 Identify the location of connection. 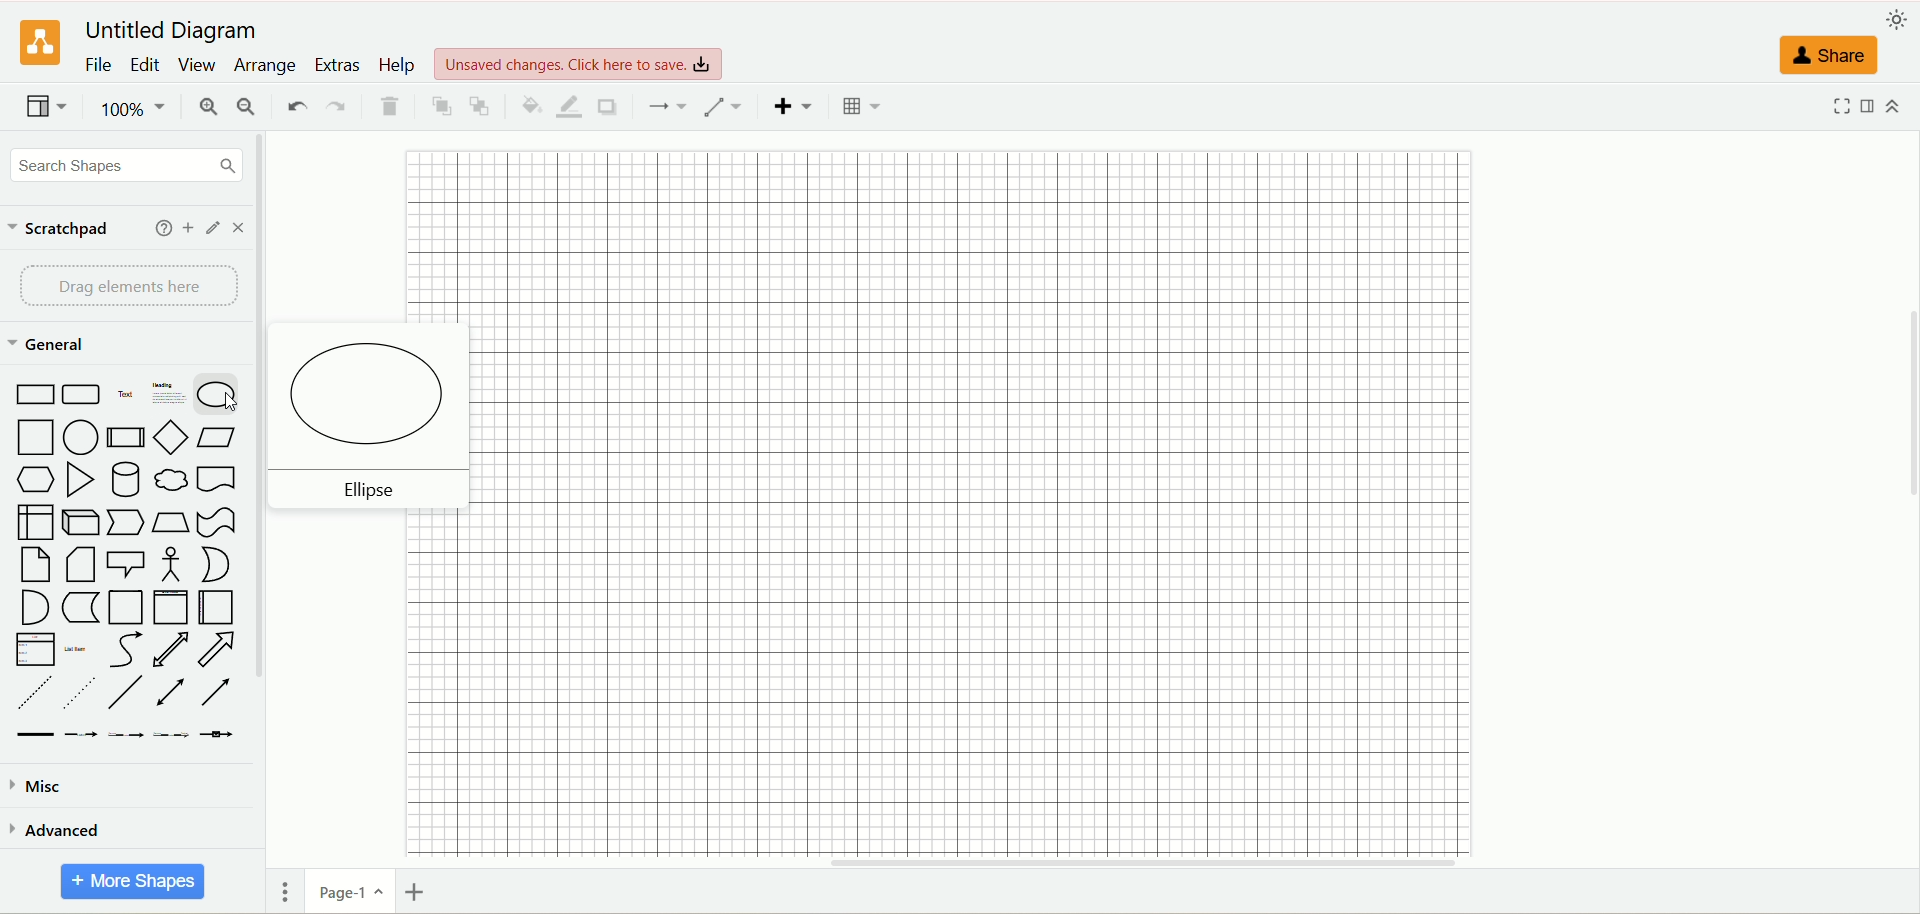
(670, 105).